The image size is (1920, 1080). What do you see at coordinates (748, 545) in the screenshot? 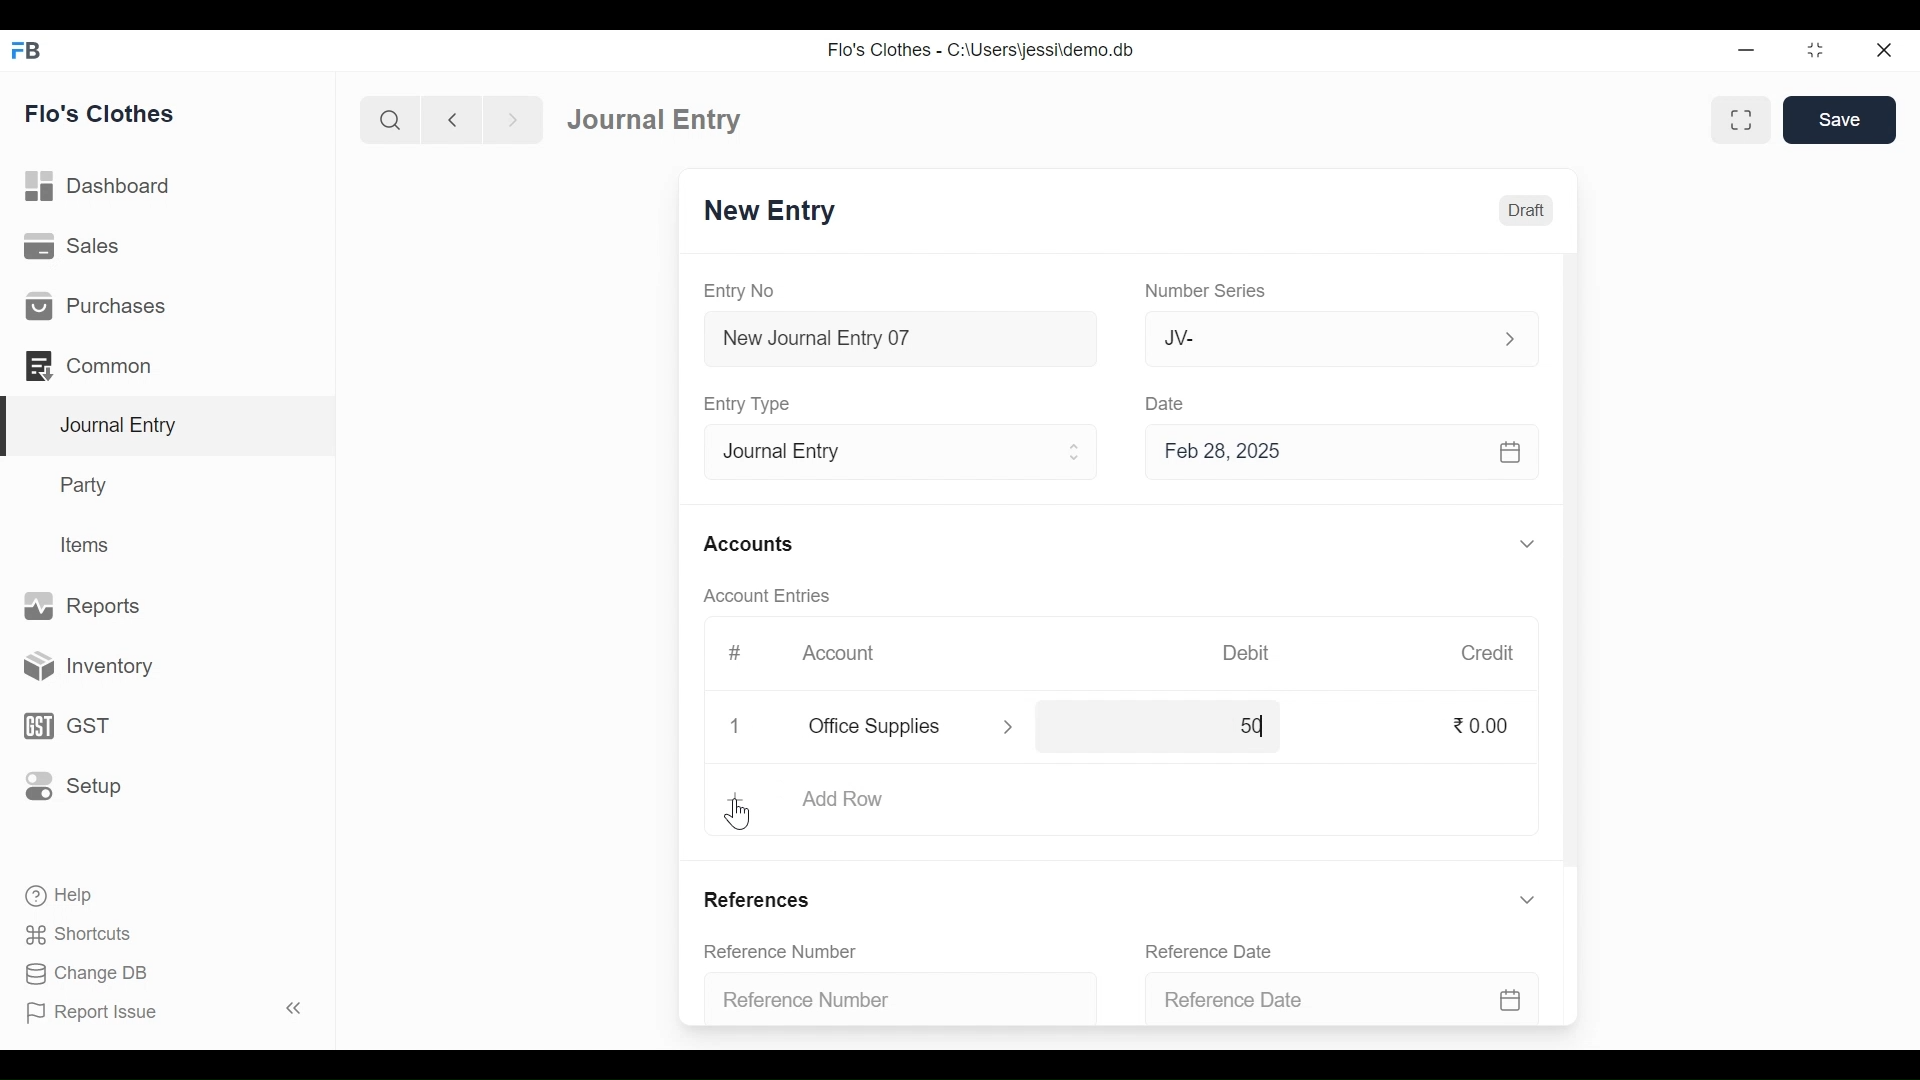
I see `Accounts` at bounding box center [748, 545].